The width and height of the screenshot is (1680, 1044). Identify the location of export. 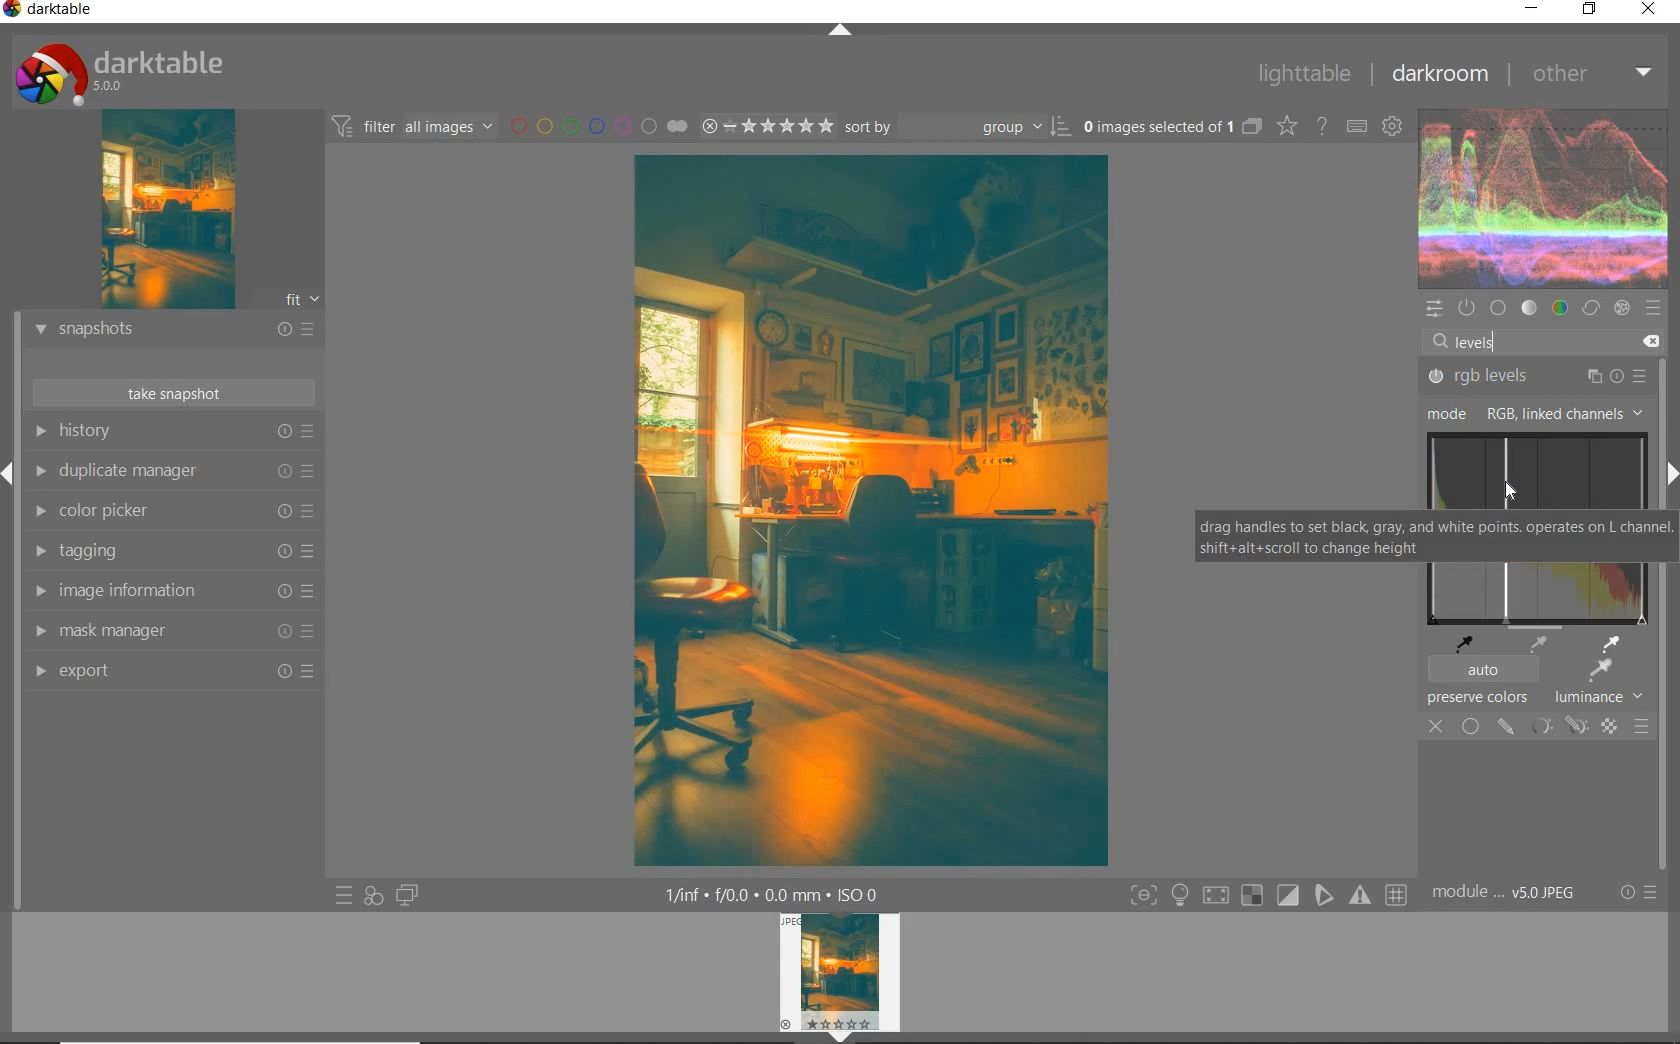
(172, 672).